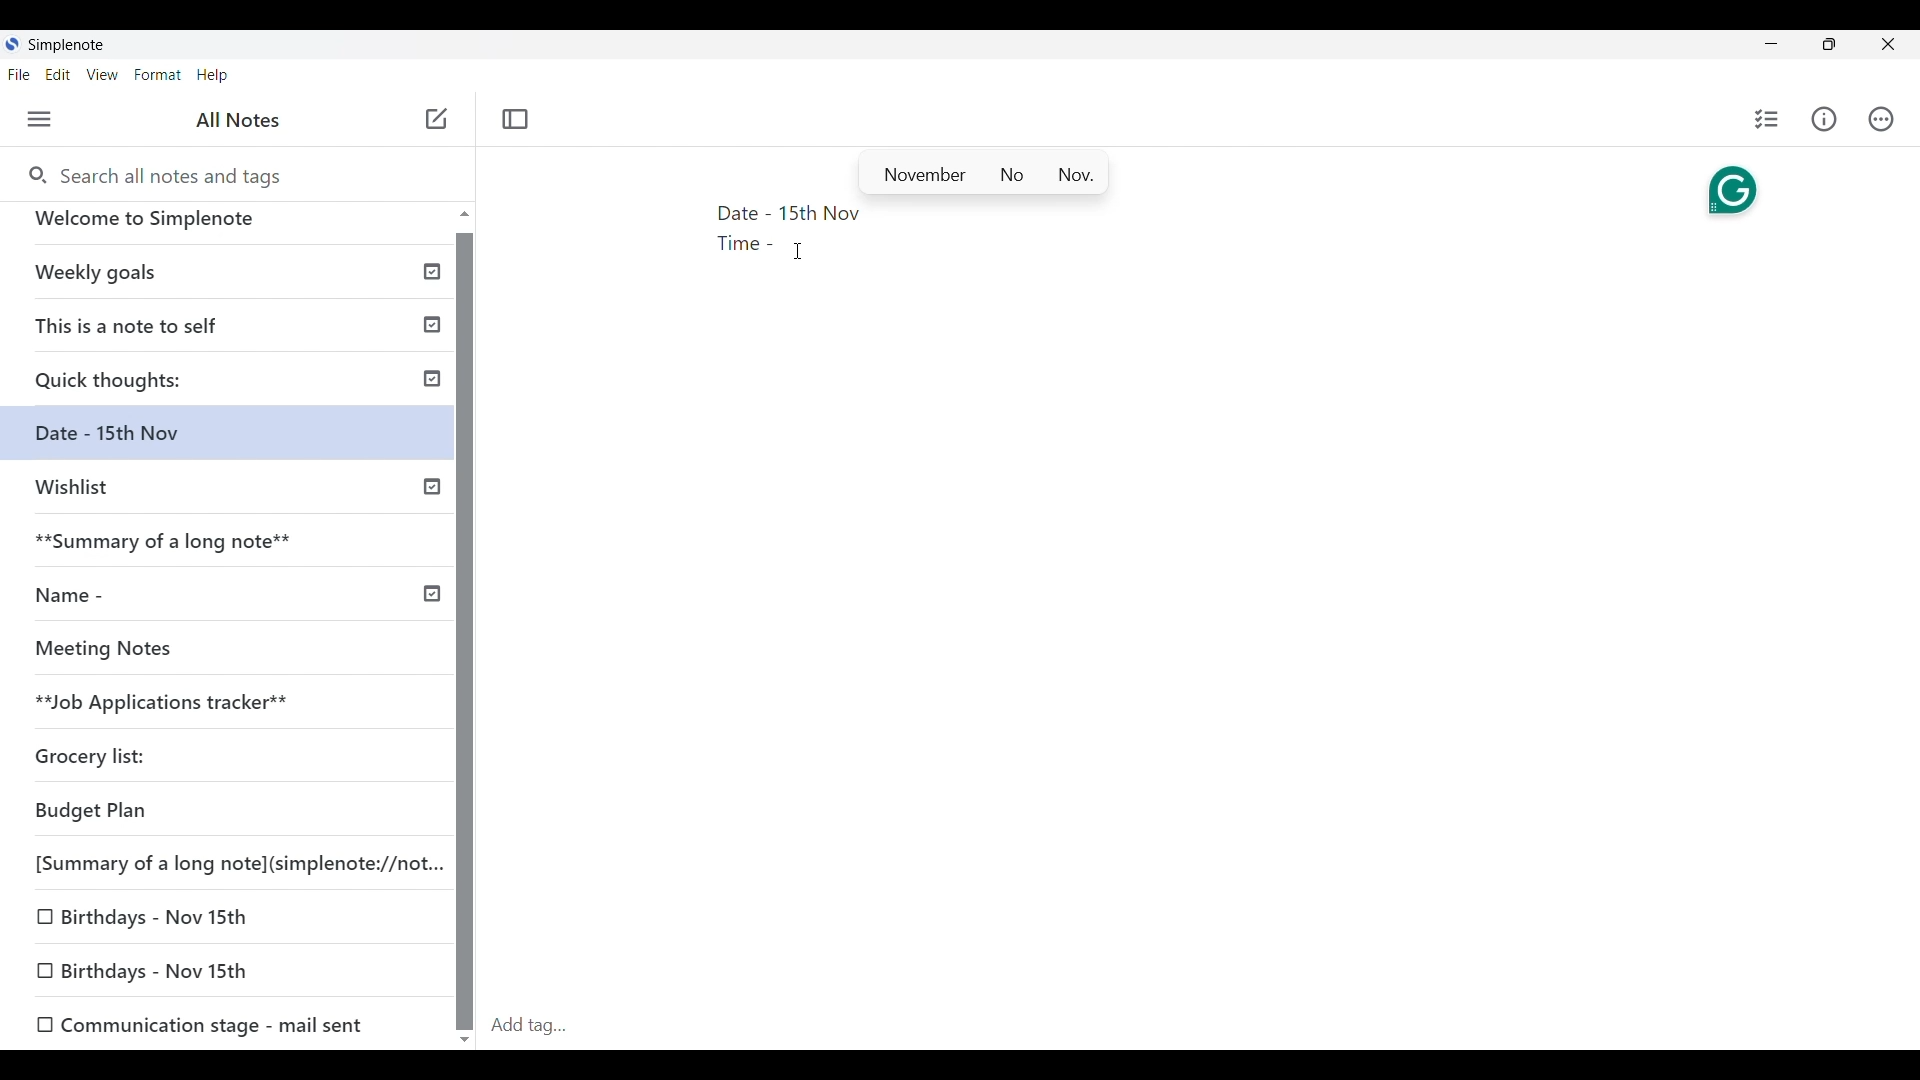 This screenshot has height=1080, width=1920. Describe the element at coordinates (983, 172) in the screenshot. I see `Word suggestions for text typed in` at that location.